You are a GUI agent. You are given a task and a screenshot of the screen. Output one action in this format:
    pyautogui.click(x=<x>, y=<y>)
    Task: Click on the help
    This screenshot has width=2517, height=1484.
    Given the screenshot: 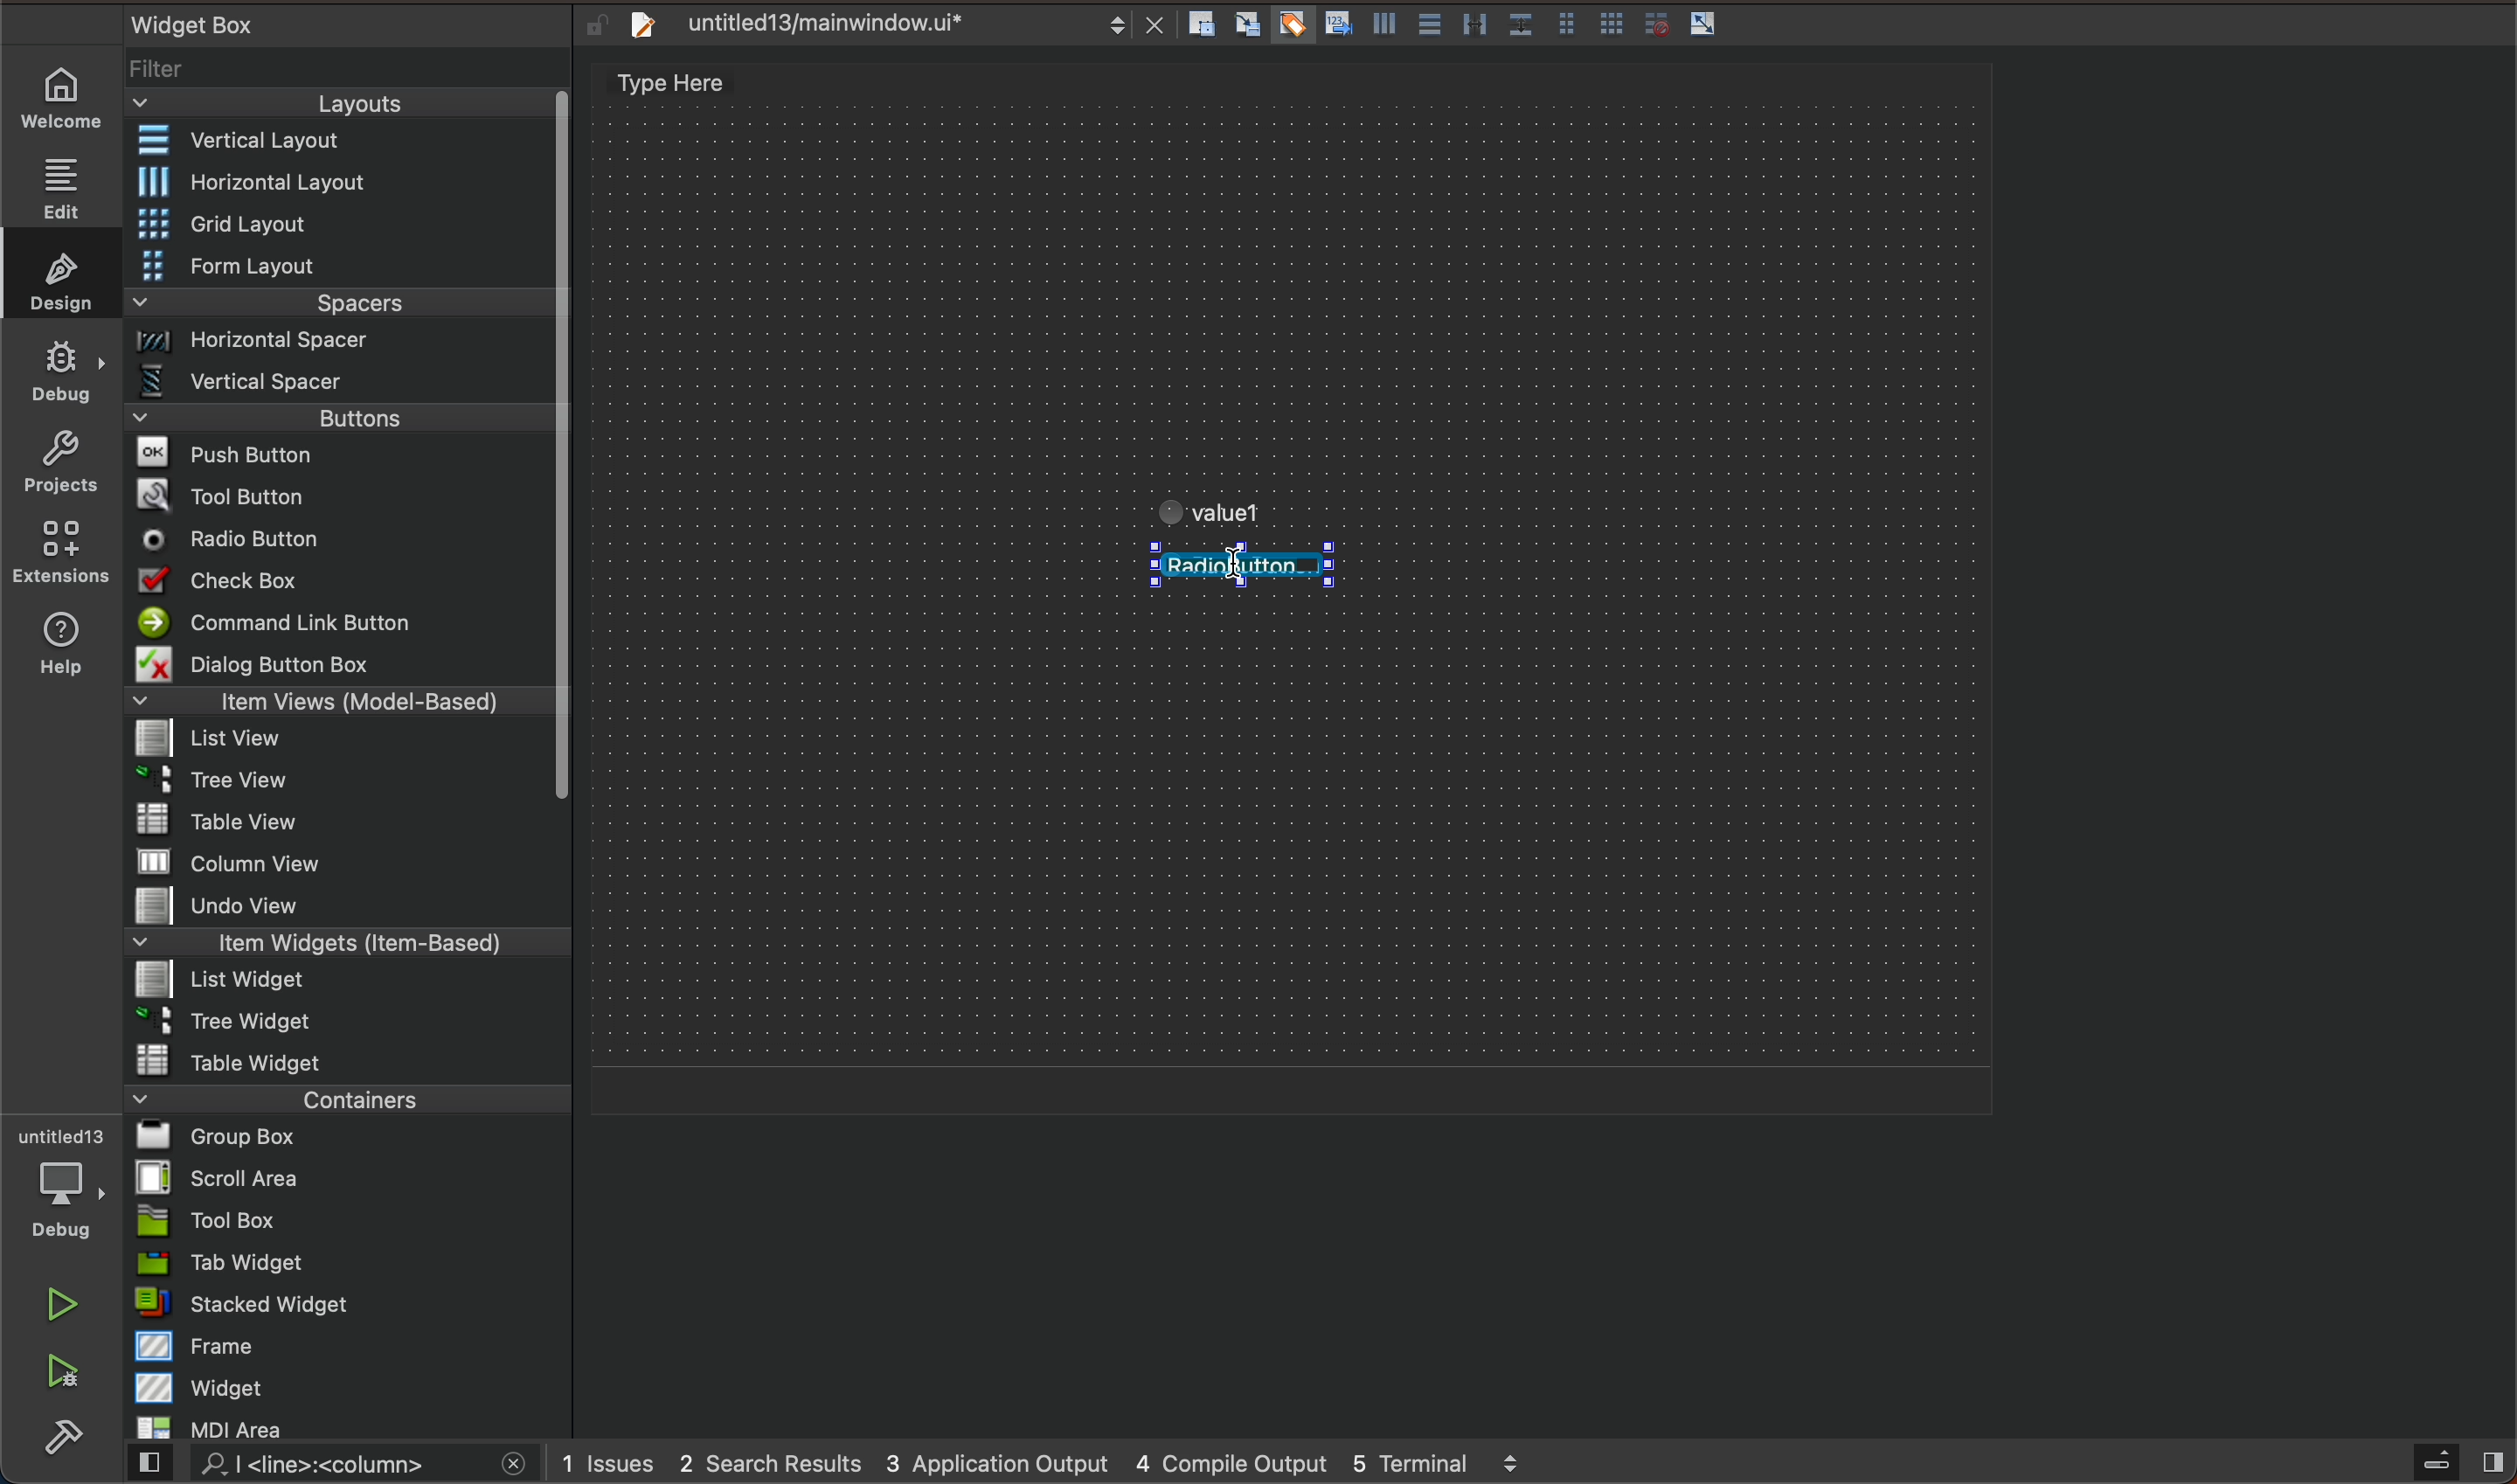 What is the action you would take?
    pyautogui.click(x=57, y=648)
    